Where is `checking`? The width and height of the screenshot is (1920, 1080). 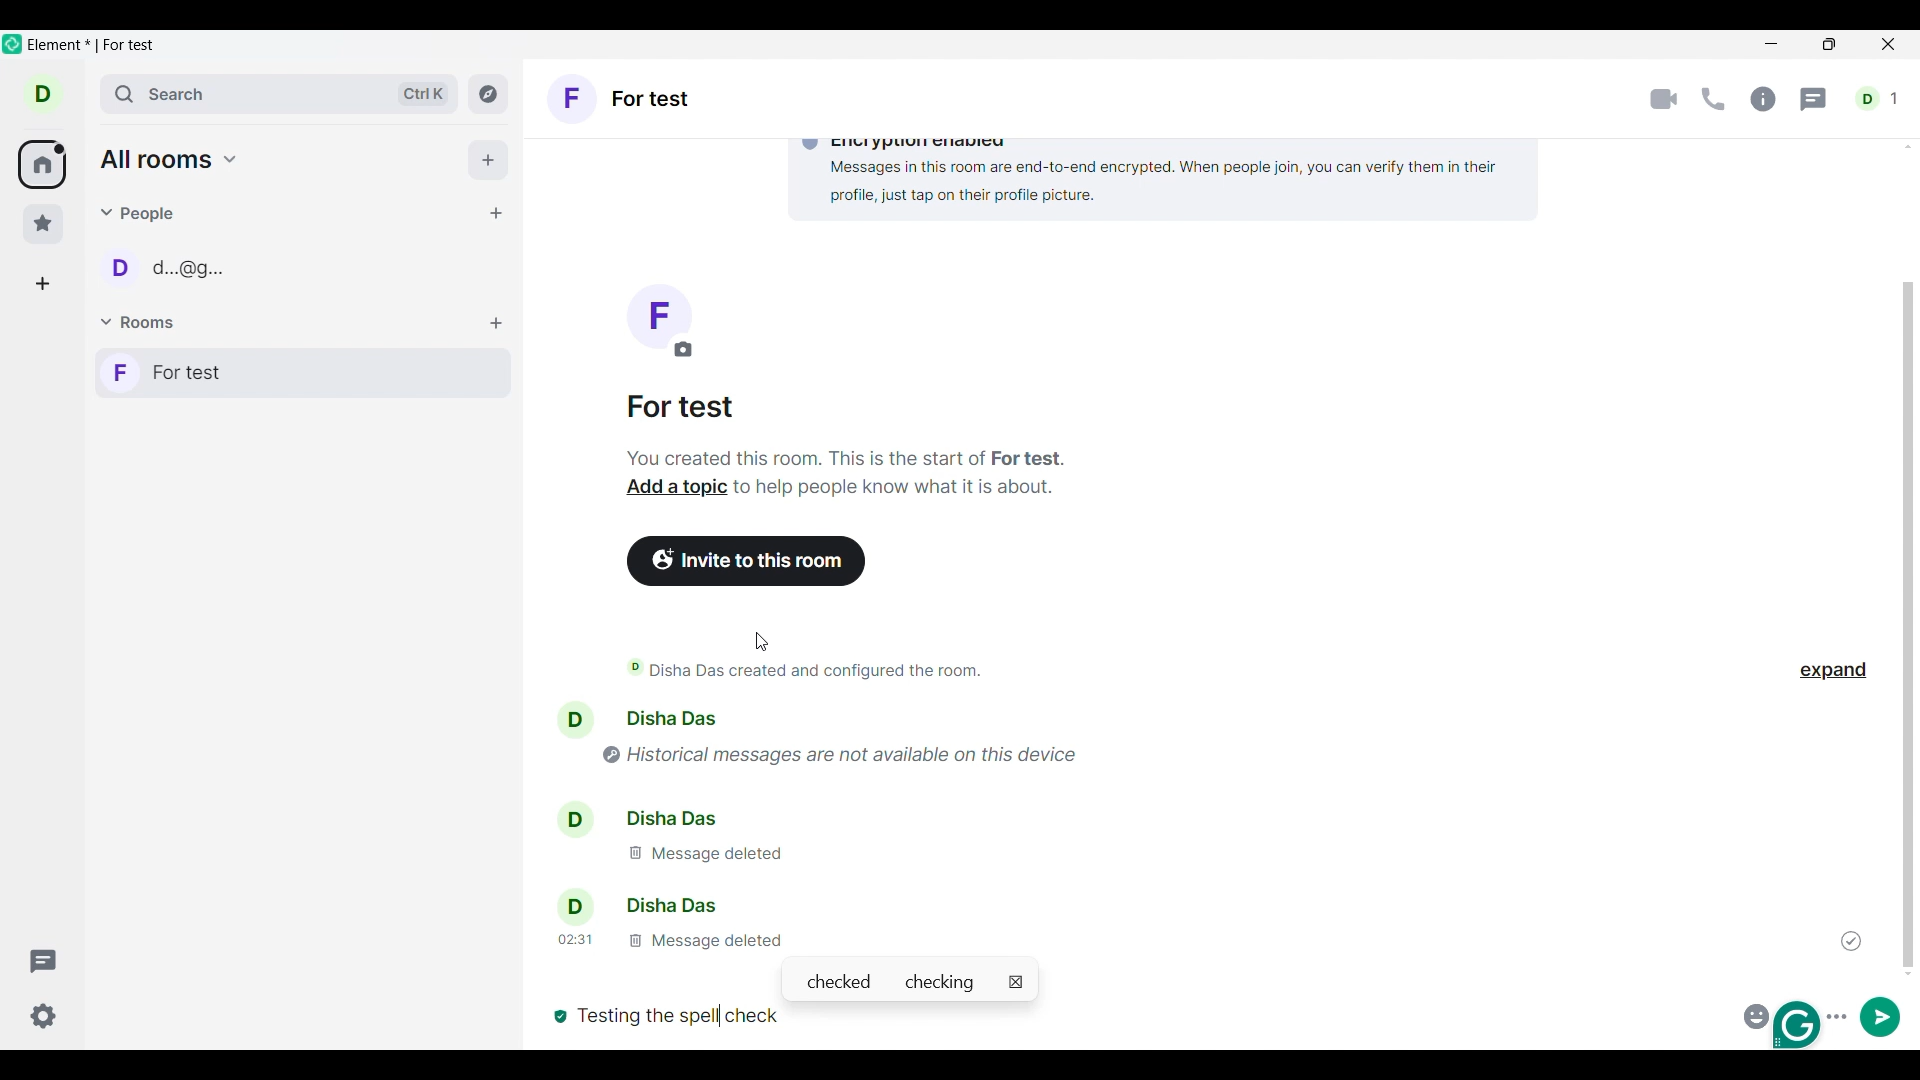 checking is located at coordinates (944, 982).